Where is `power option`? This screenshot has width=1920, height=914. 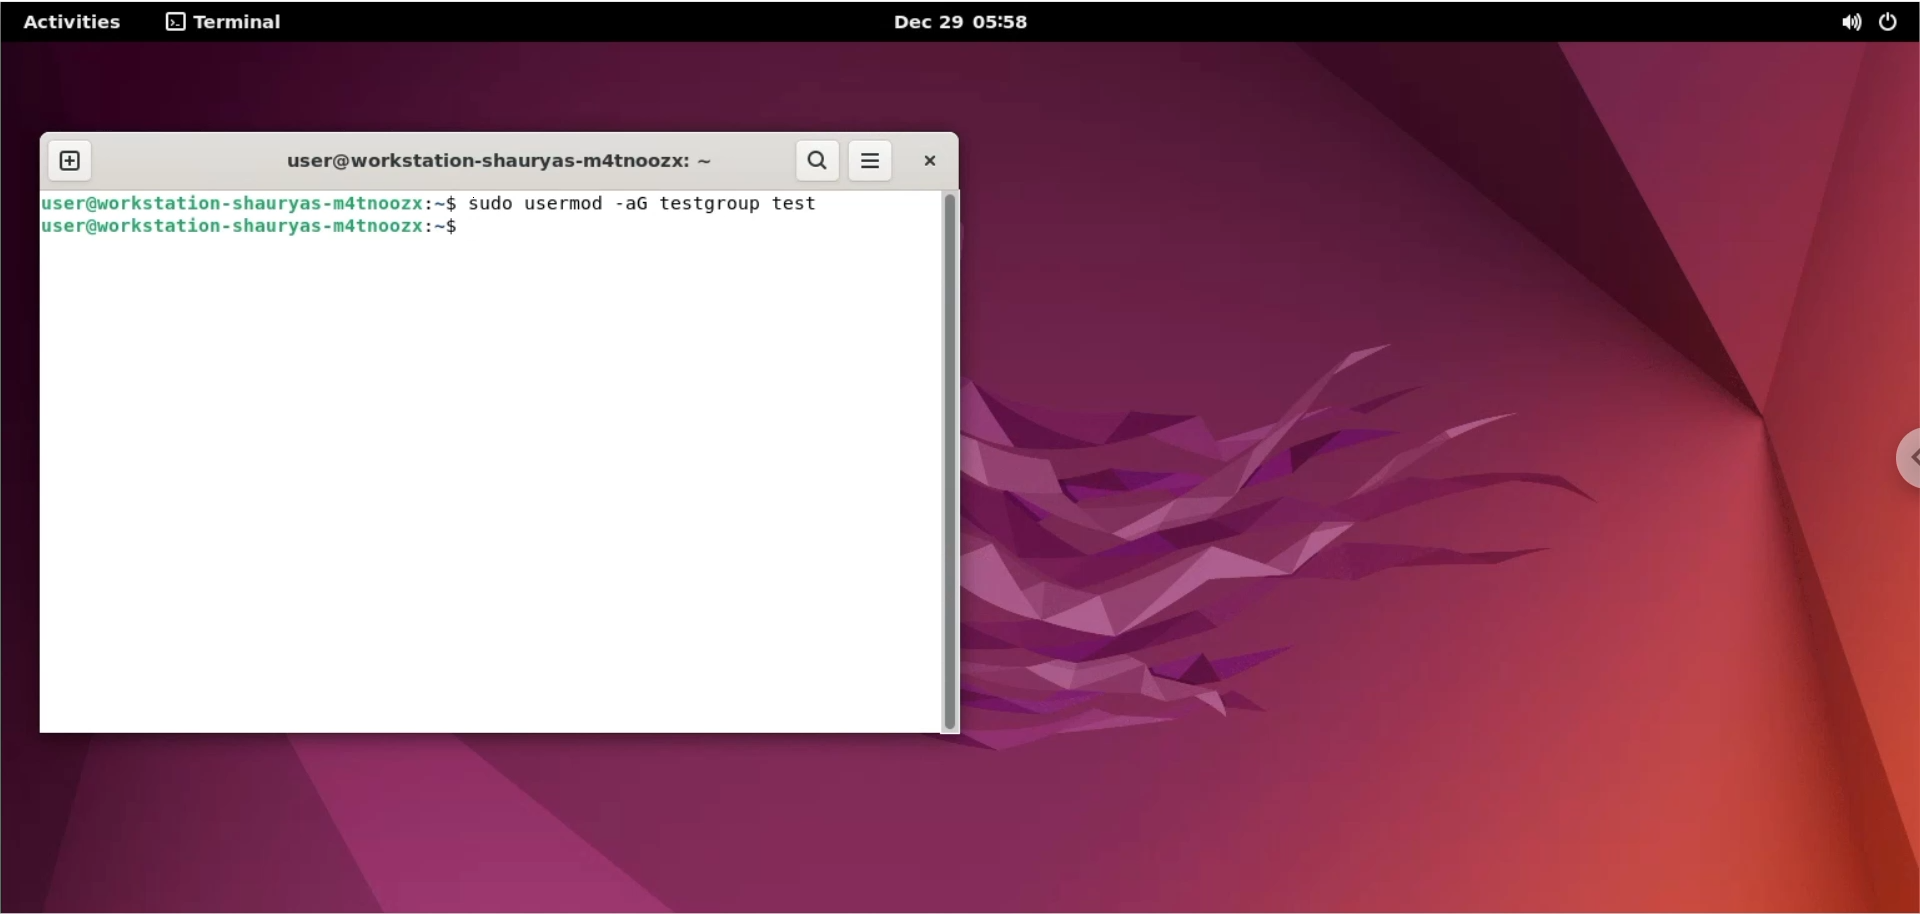 power option is located at coordinates (1895, 21).